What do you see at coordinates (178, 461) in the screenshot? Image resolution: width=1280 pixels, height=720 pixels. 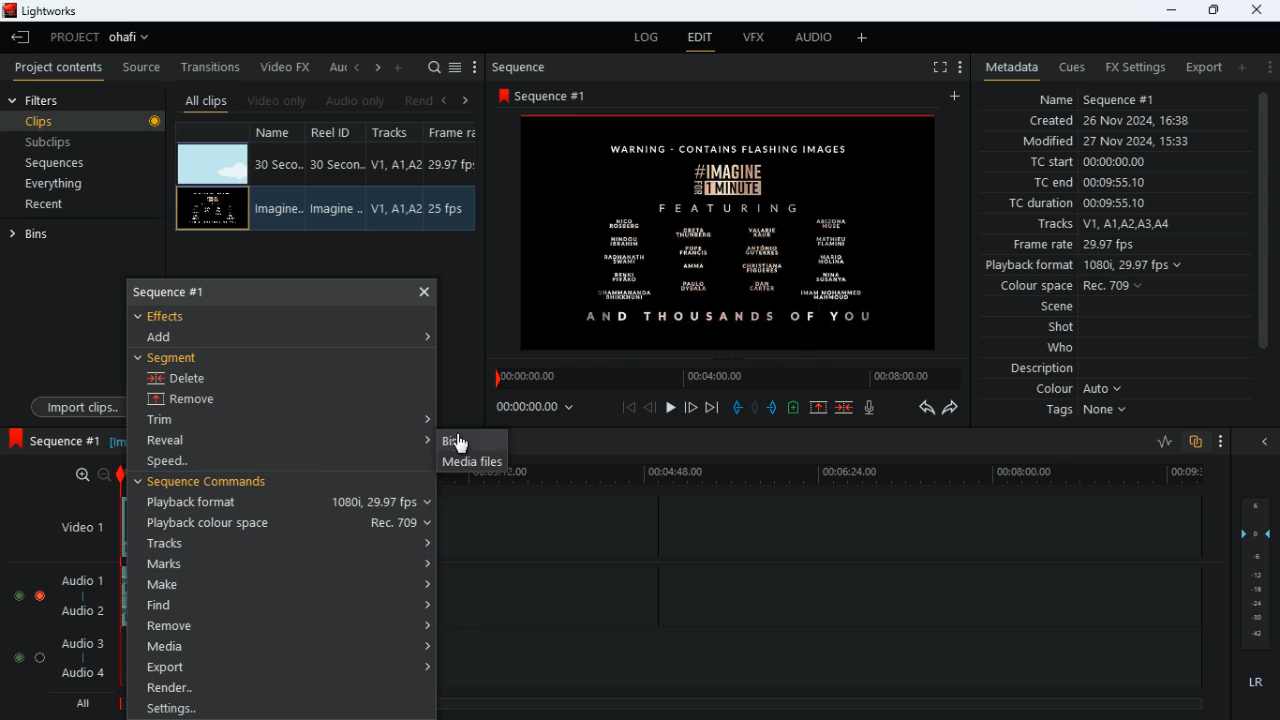 I see `speed` at bounding box center [178, 461].